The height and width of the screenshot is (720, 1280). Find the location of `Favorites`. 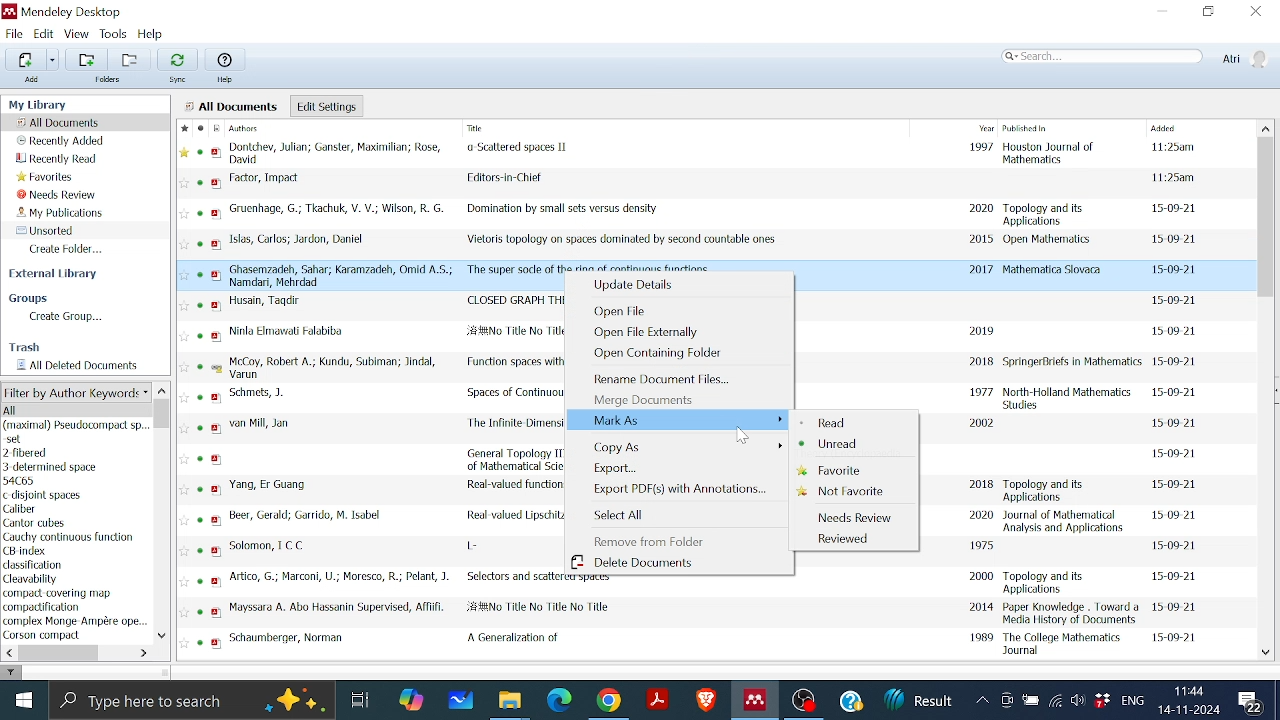

Favorites is located at coordinates (44, 177).